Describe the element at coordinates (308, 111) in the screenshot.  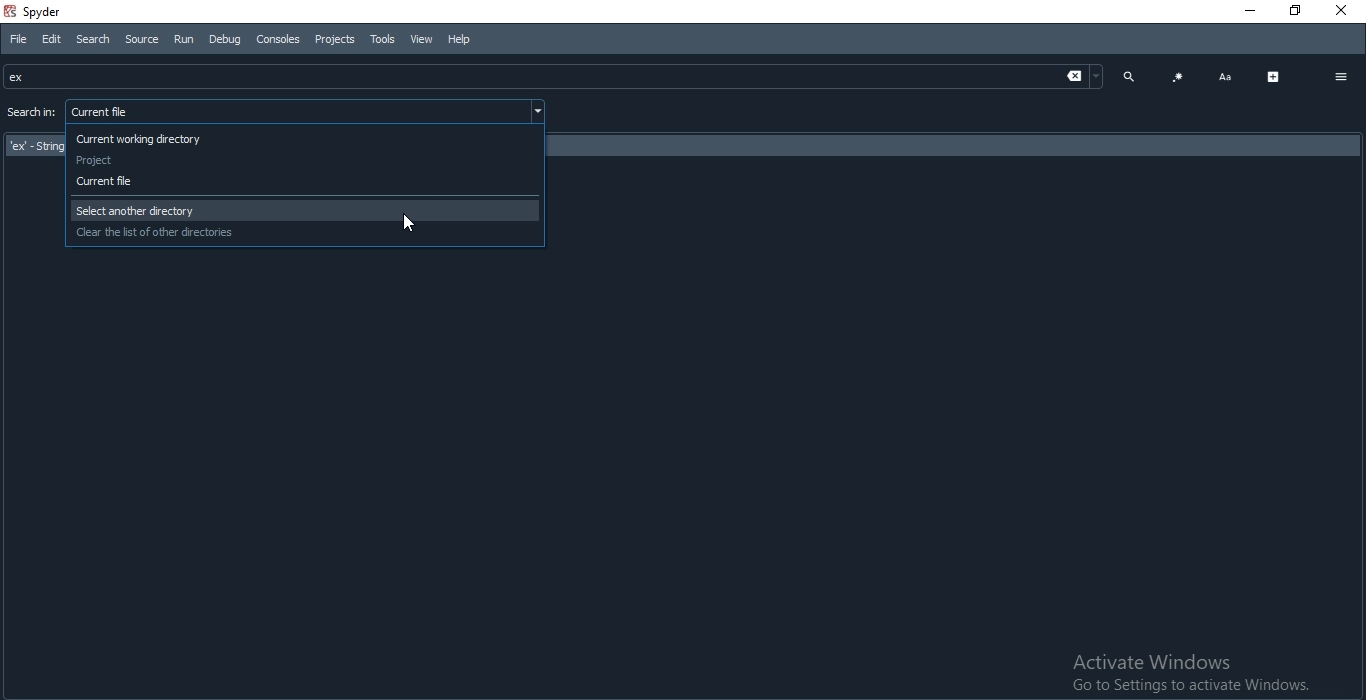
I see `current file` at that location.